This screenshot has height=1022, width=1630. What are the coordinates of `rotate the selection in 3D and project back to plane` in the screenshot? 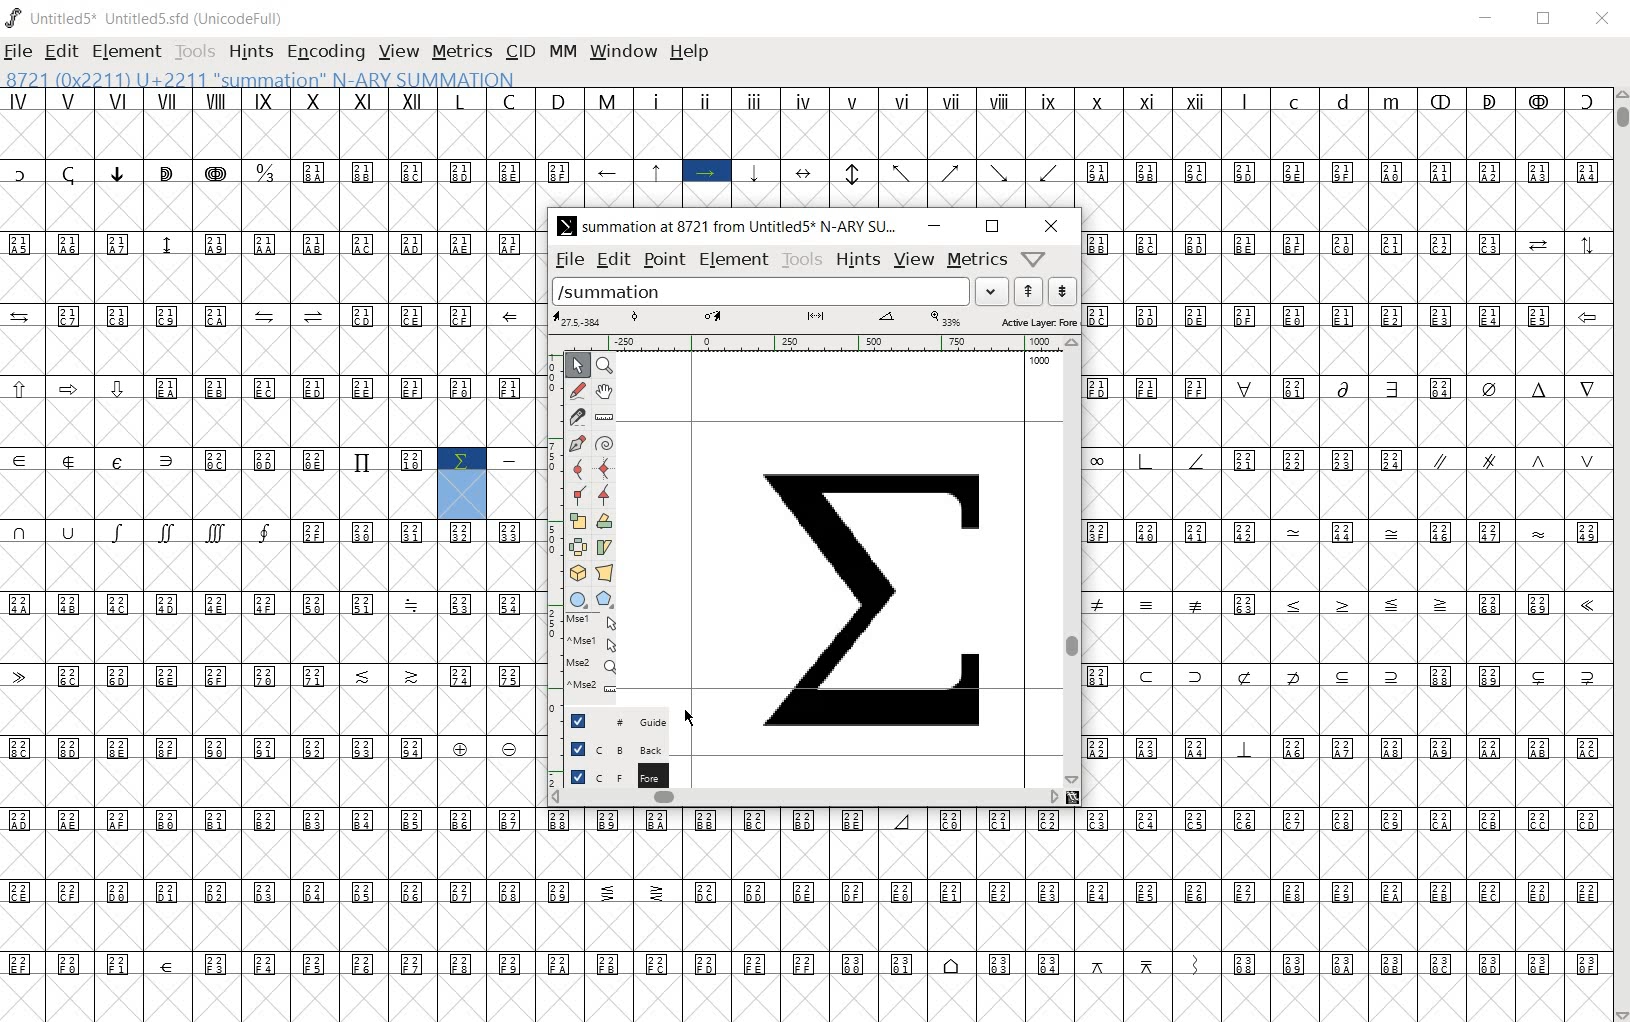 It's located at (578, 572).